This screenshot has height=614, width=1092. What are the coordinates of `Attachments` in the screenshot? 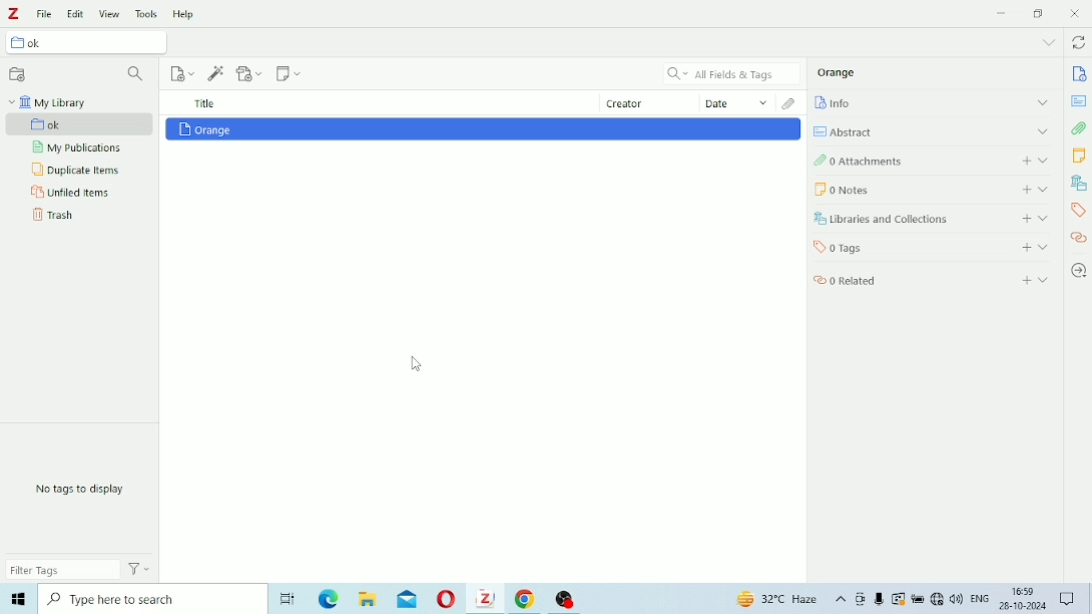 It's located at (1079, 128).